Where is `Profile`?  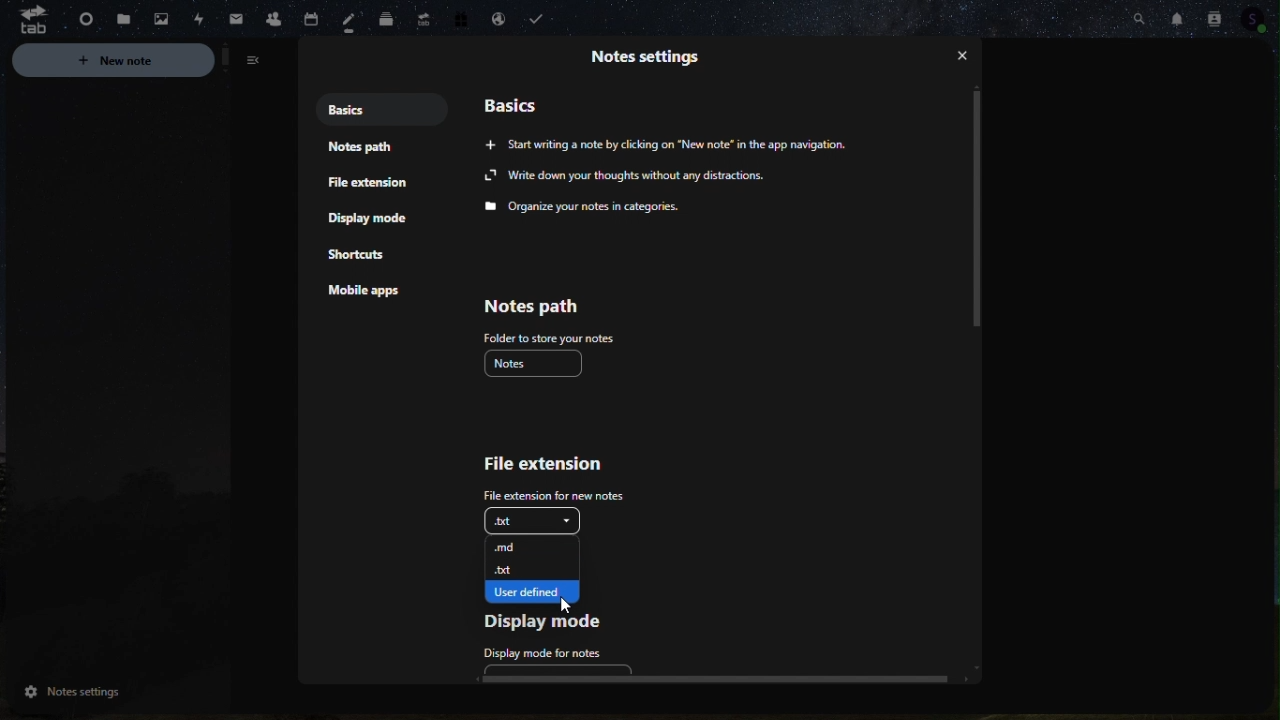 Profile is located at coordinates (1259, 17).